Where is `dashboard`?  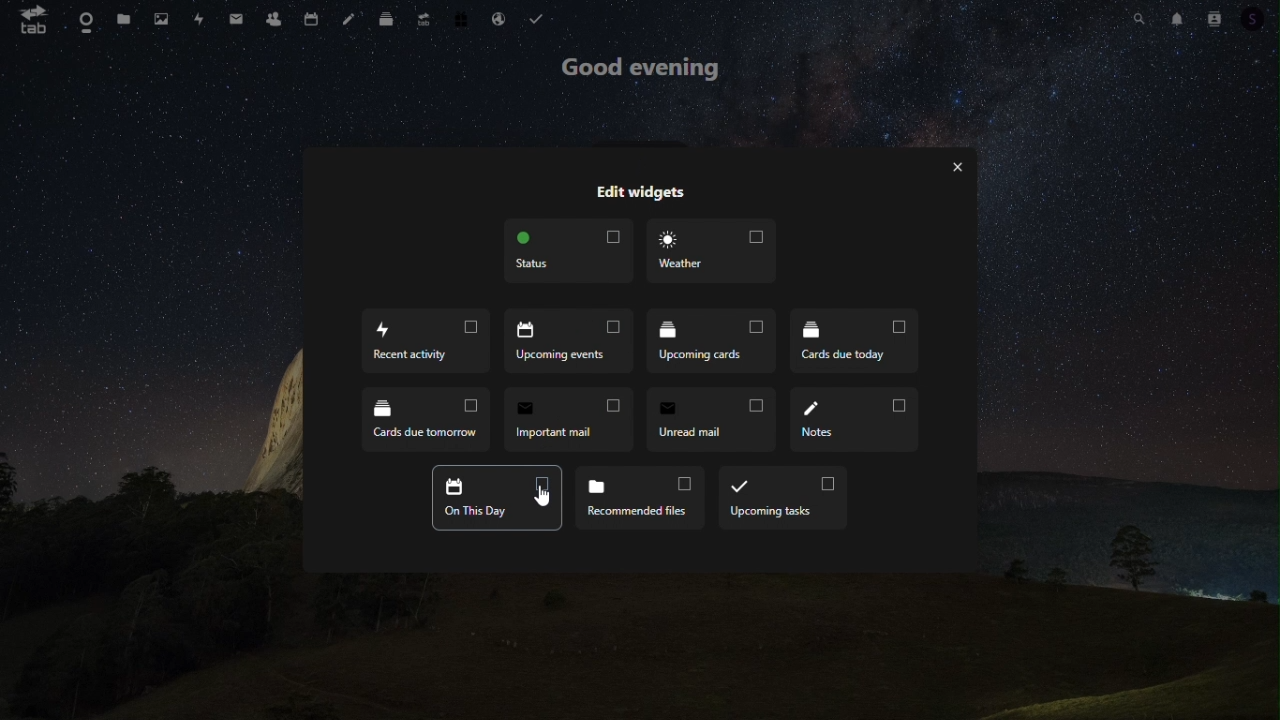 dashboard is located at coordinates (86, 18).